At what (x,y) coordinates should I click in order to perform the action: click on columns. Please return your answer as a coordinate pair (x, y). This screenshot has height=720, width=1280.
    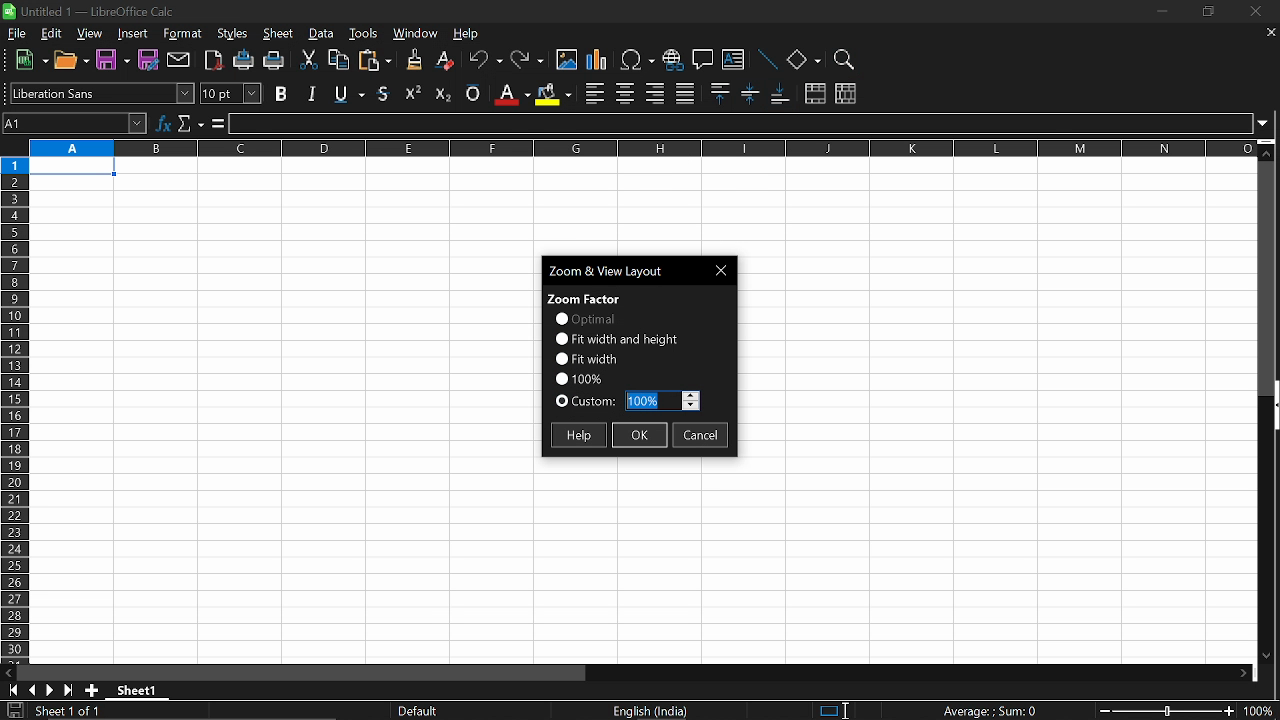
    Looking at the image, I should click on (639, 147).